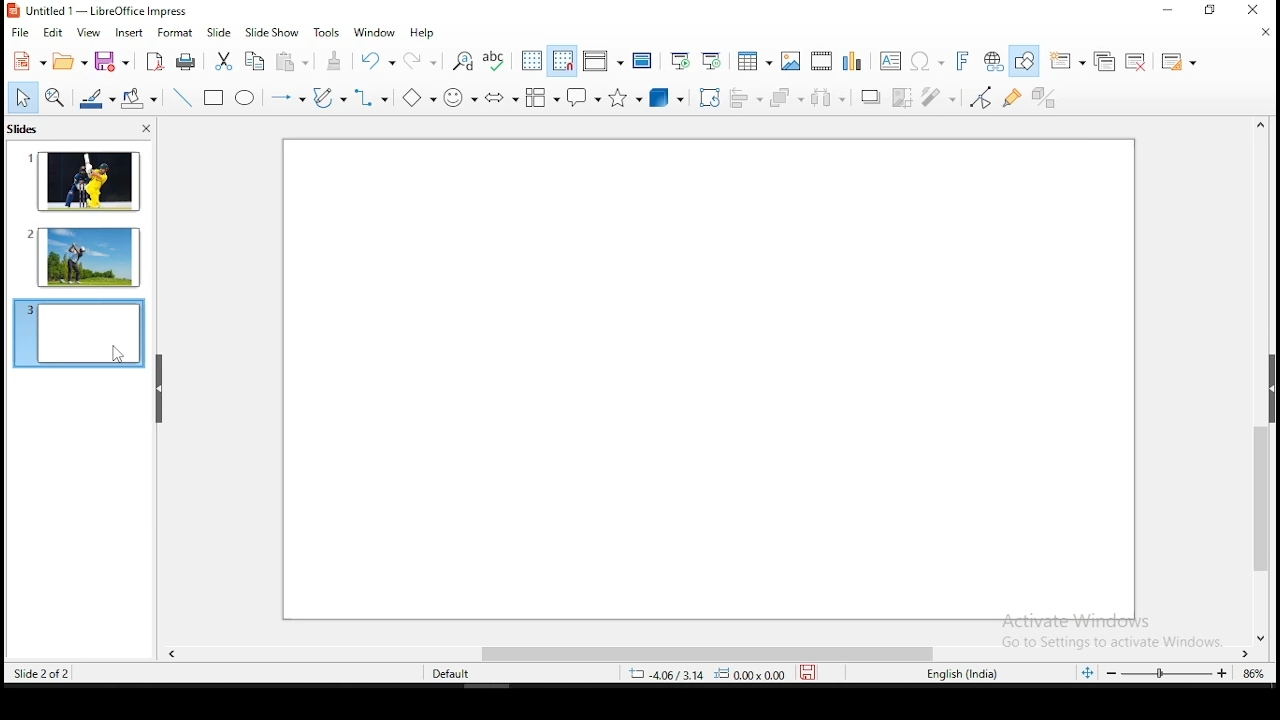 Image resolution: width=1280 pixels, height=720 pixels. What do you see at coordinates (643, 59) in the screenshot?
I see `master slide` at bounding box center [643, 59].